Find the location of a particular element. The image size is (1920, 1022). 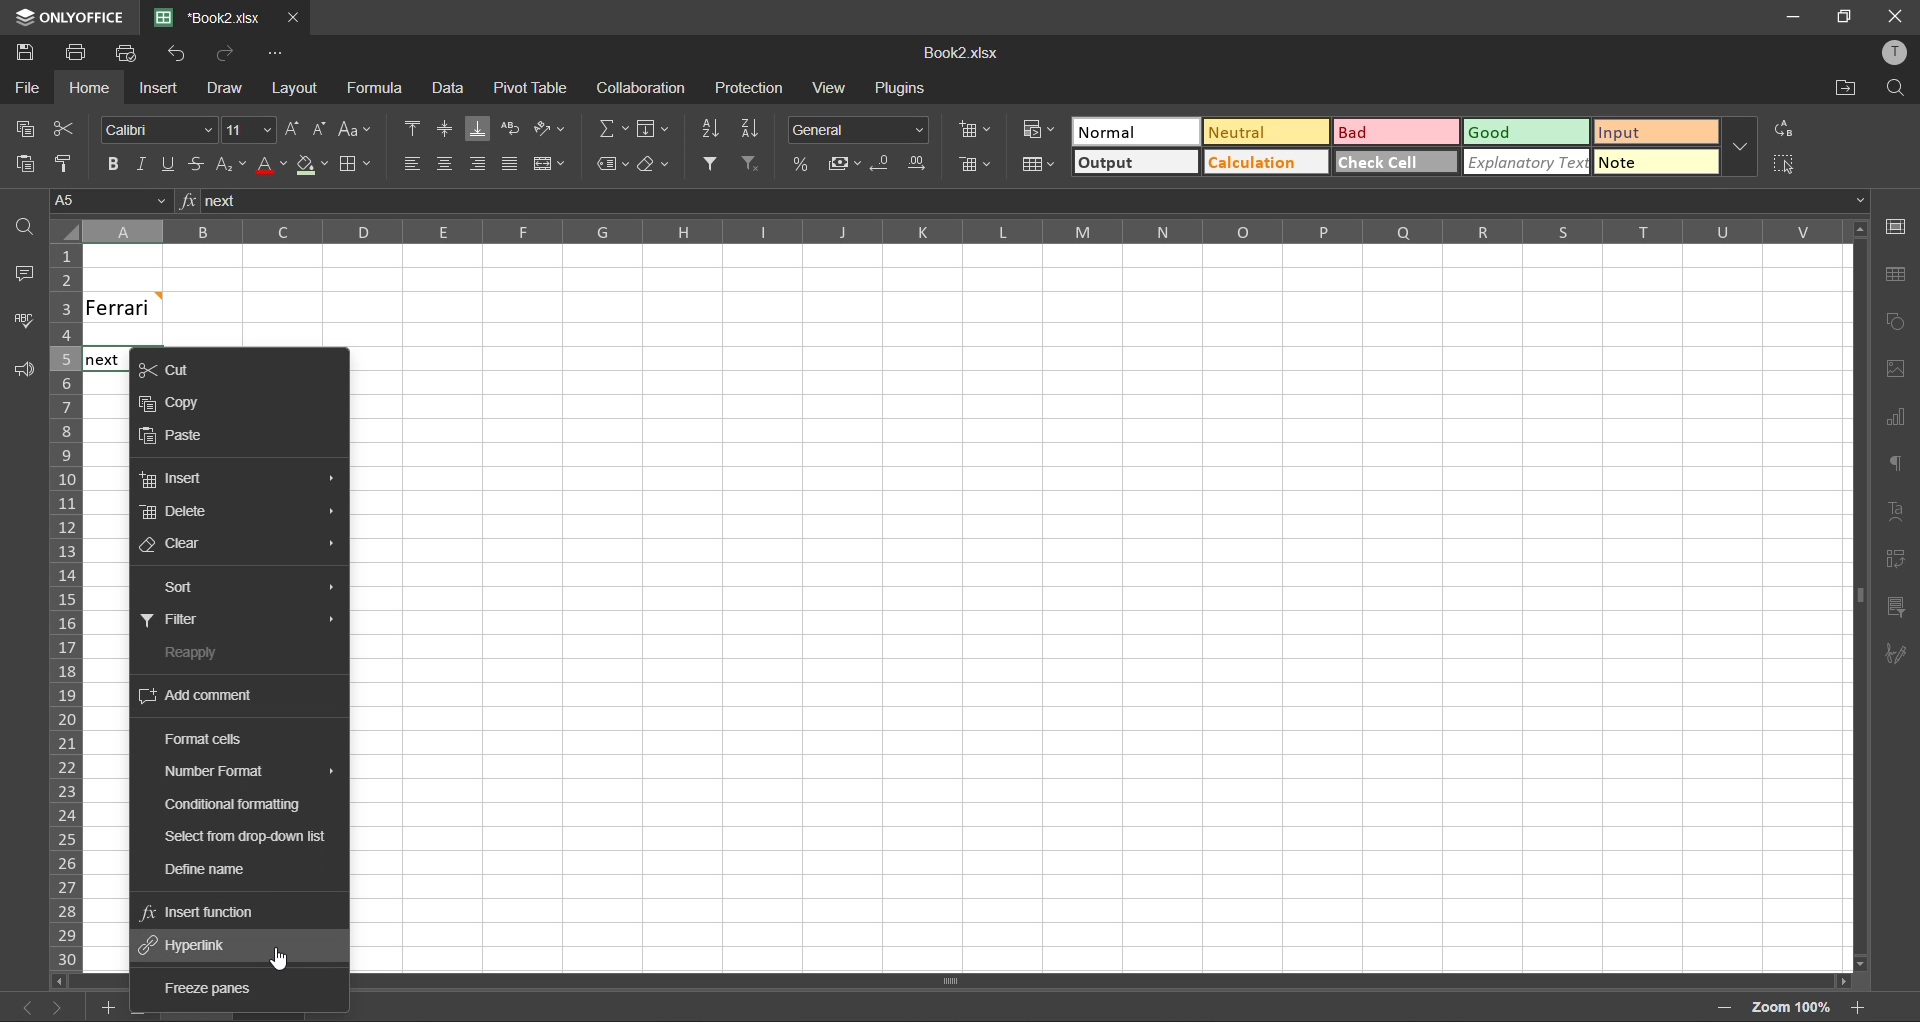

conditional formatting is located at coordinates (1035, 130).